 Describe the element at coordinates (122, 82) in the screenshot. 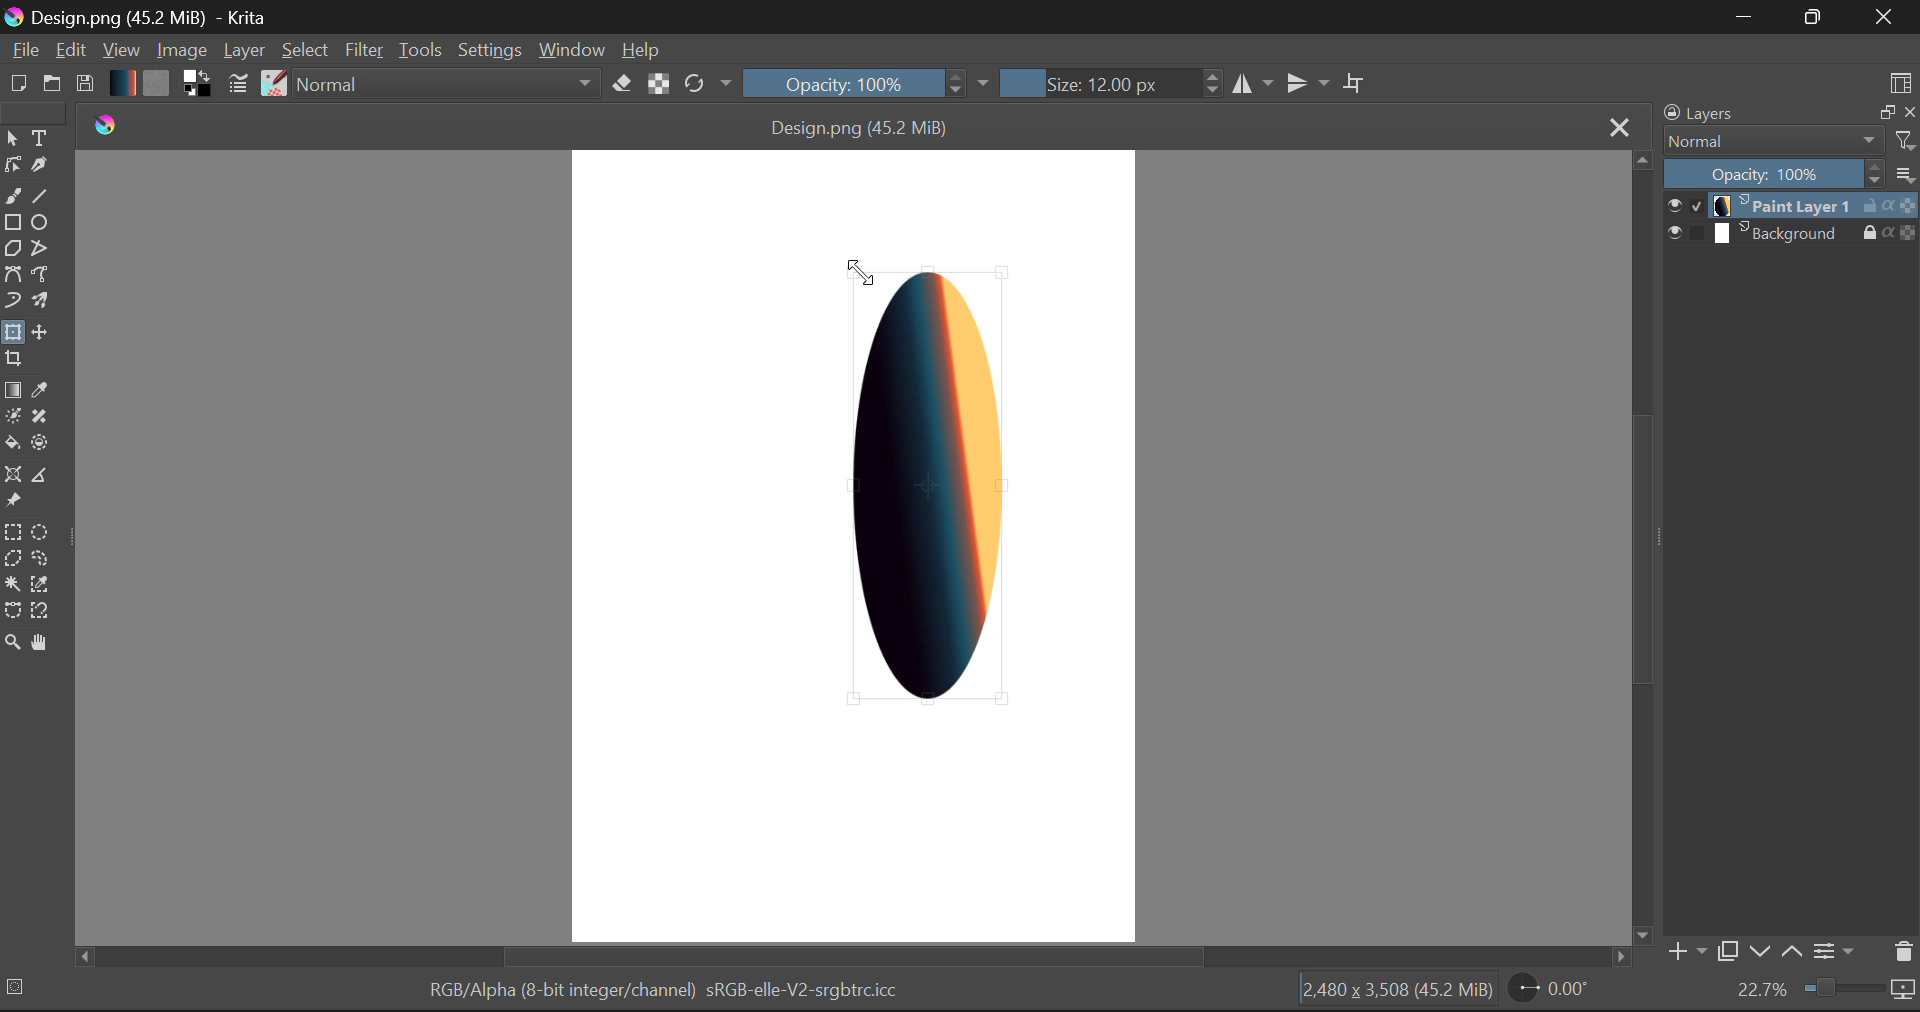

I see `Gradient` at that location.